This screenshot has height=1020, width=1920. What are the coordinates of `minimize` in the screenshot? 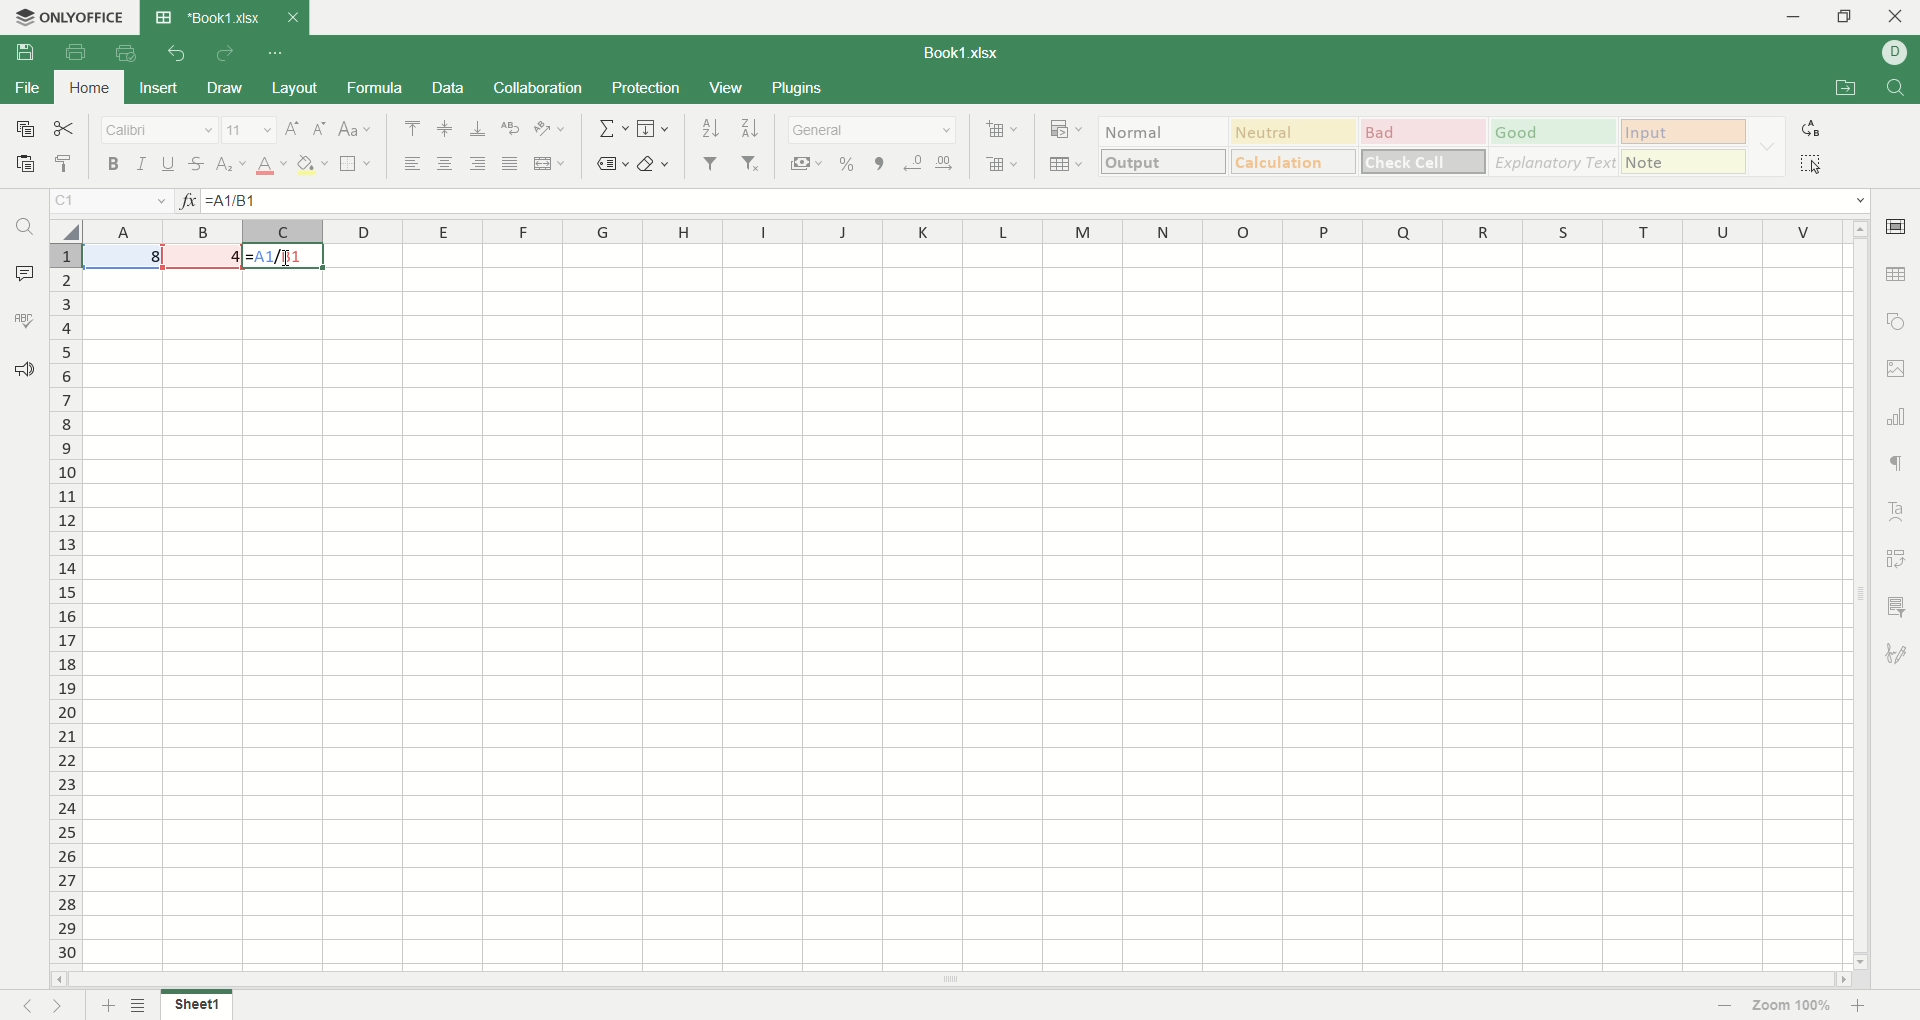 It's located at (1791, 19).